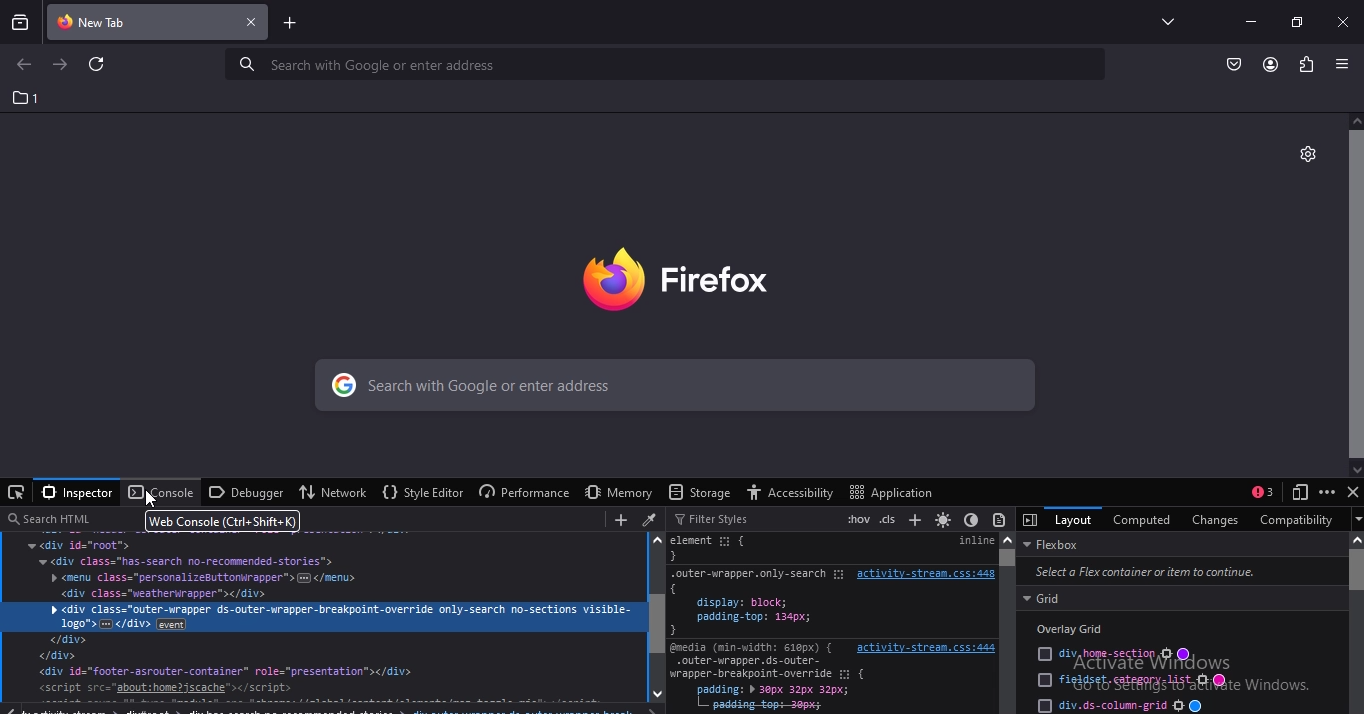 This screenshot has width=1364, height=714. What do you see at coordinates (160, 492) in the screenshot?
I see `console` at bounding box center [160, 492].